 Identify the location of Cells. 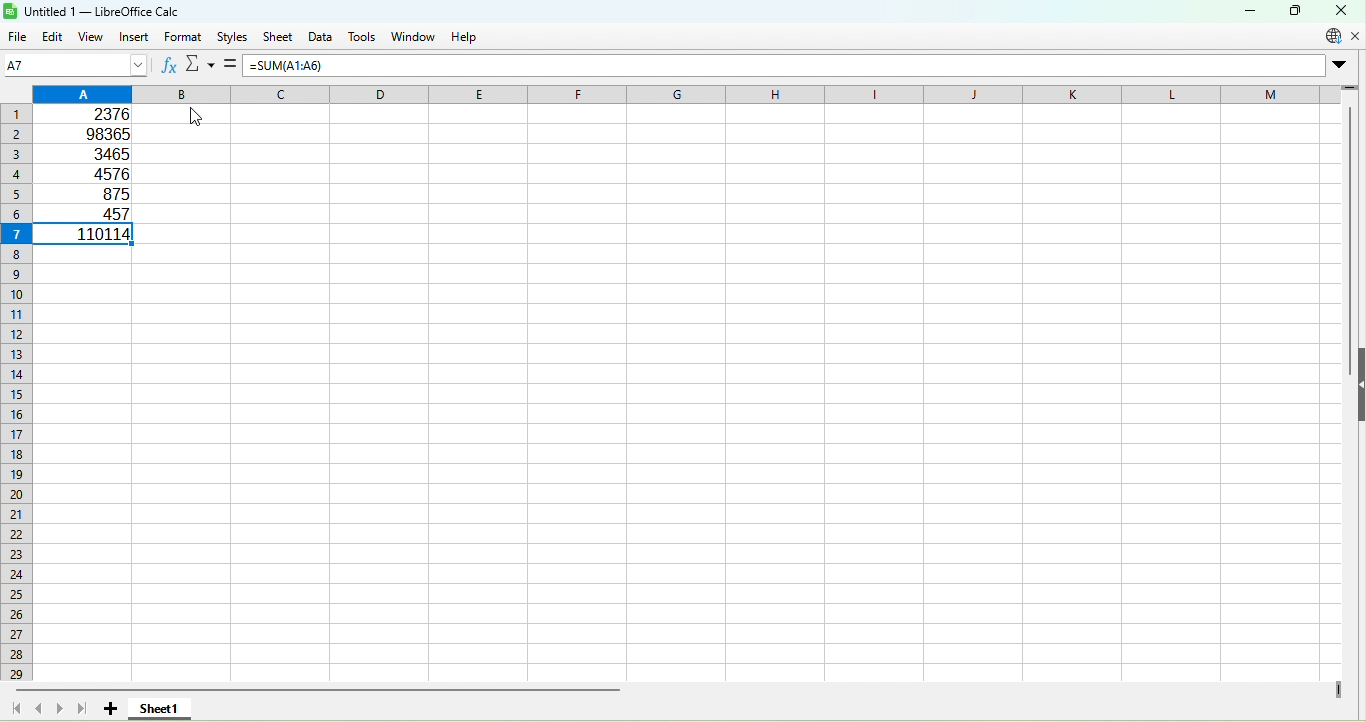
(690, 465).